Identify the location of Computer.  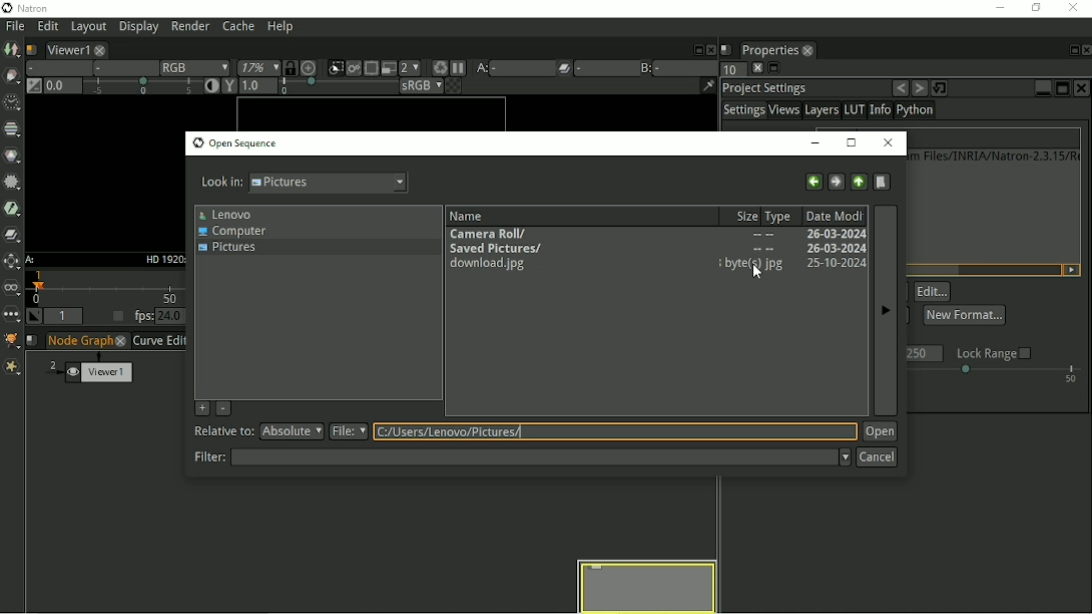
(236, 231).